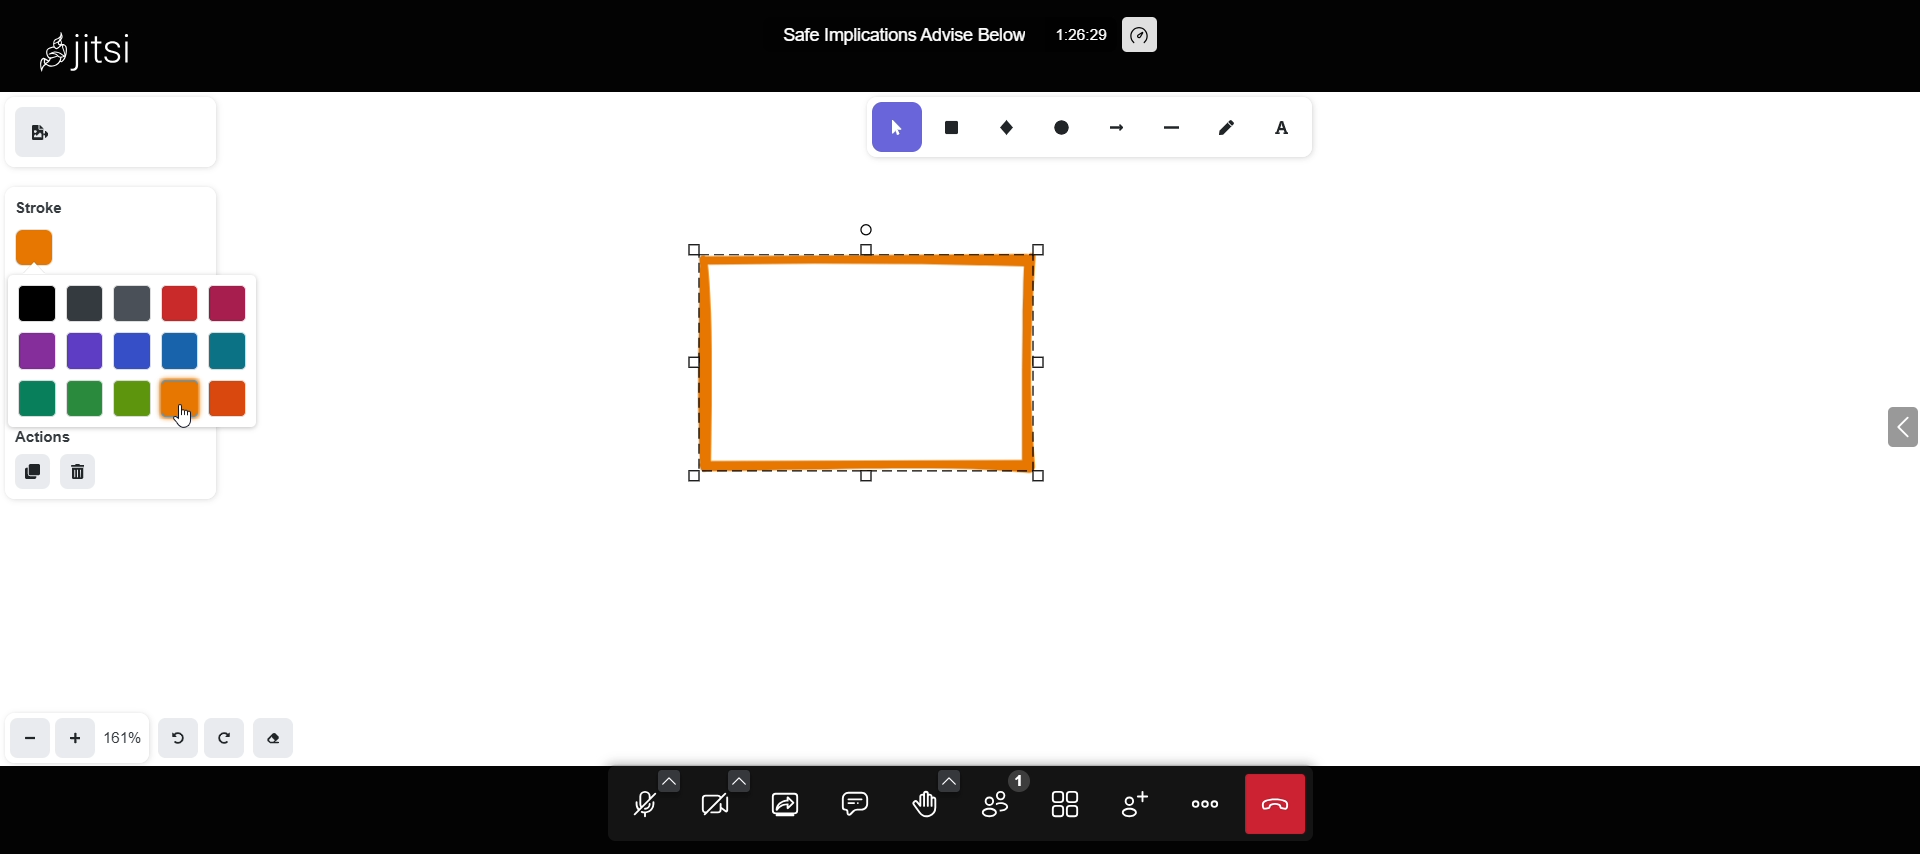 The width and height of the screenshot is (1920, 854). I want to click on magenta, so click(228, 304).